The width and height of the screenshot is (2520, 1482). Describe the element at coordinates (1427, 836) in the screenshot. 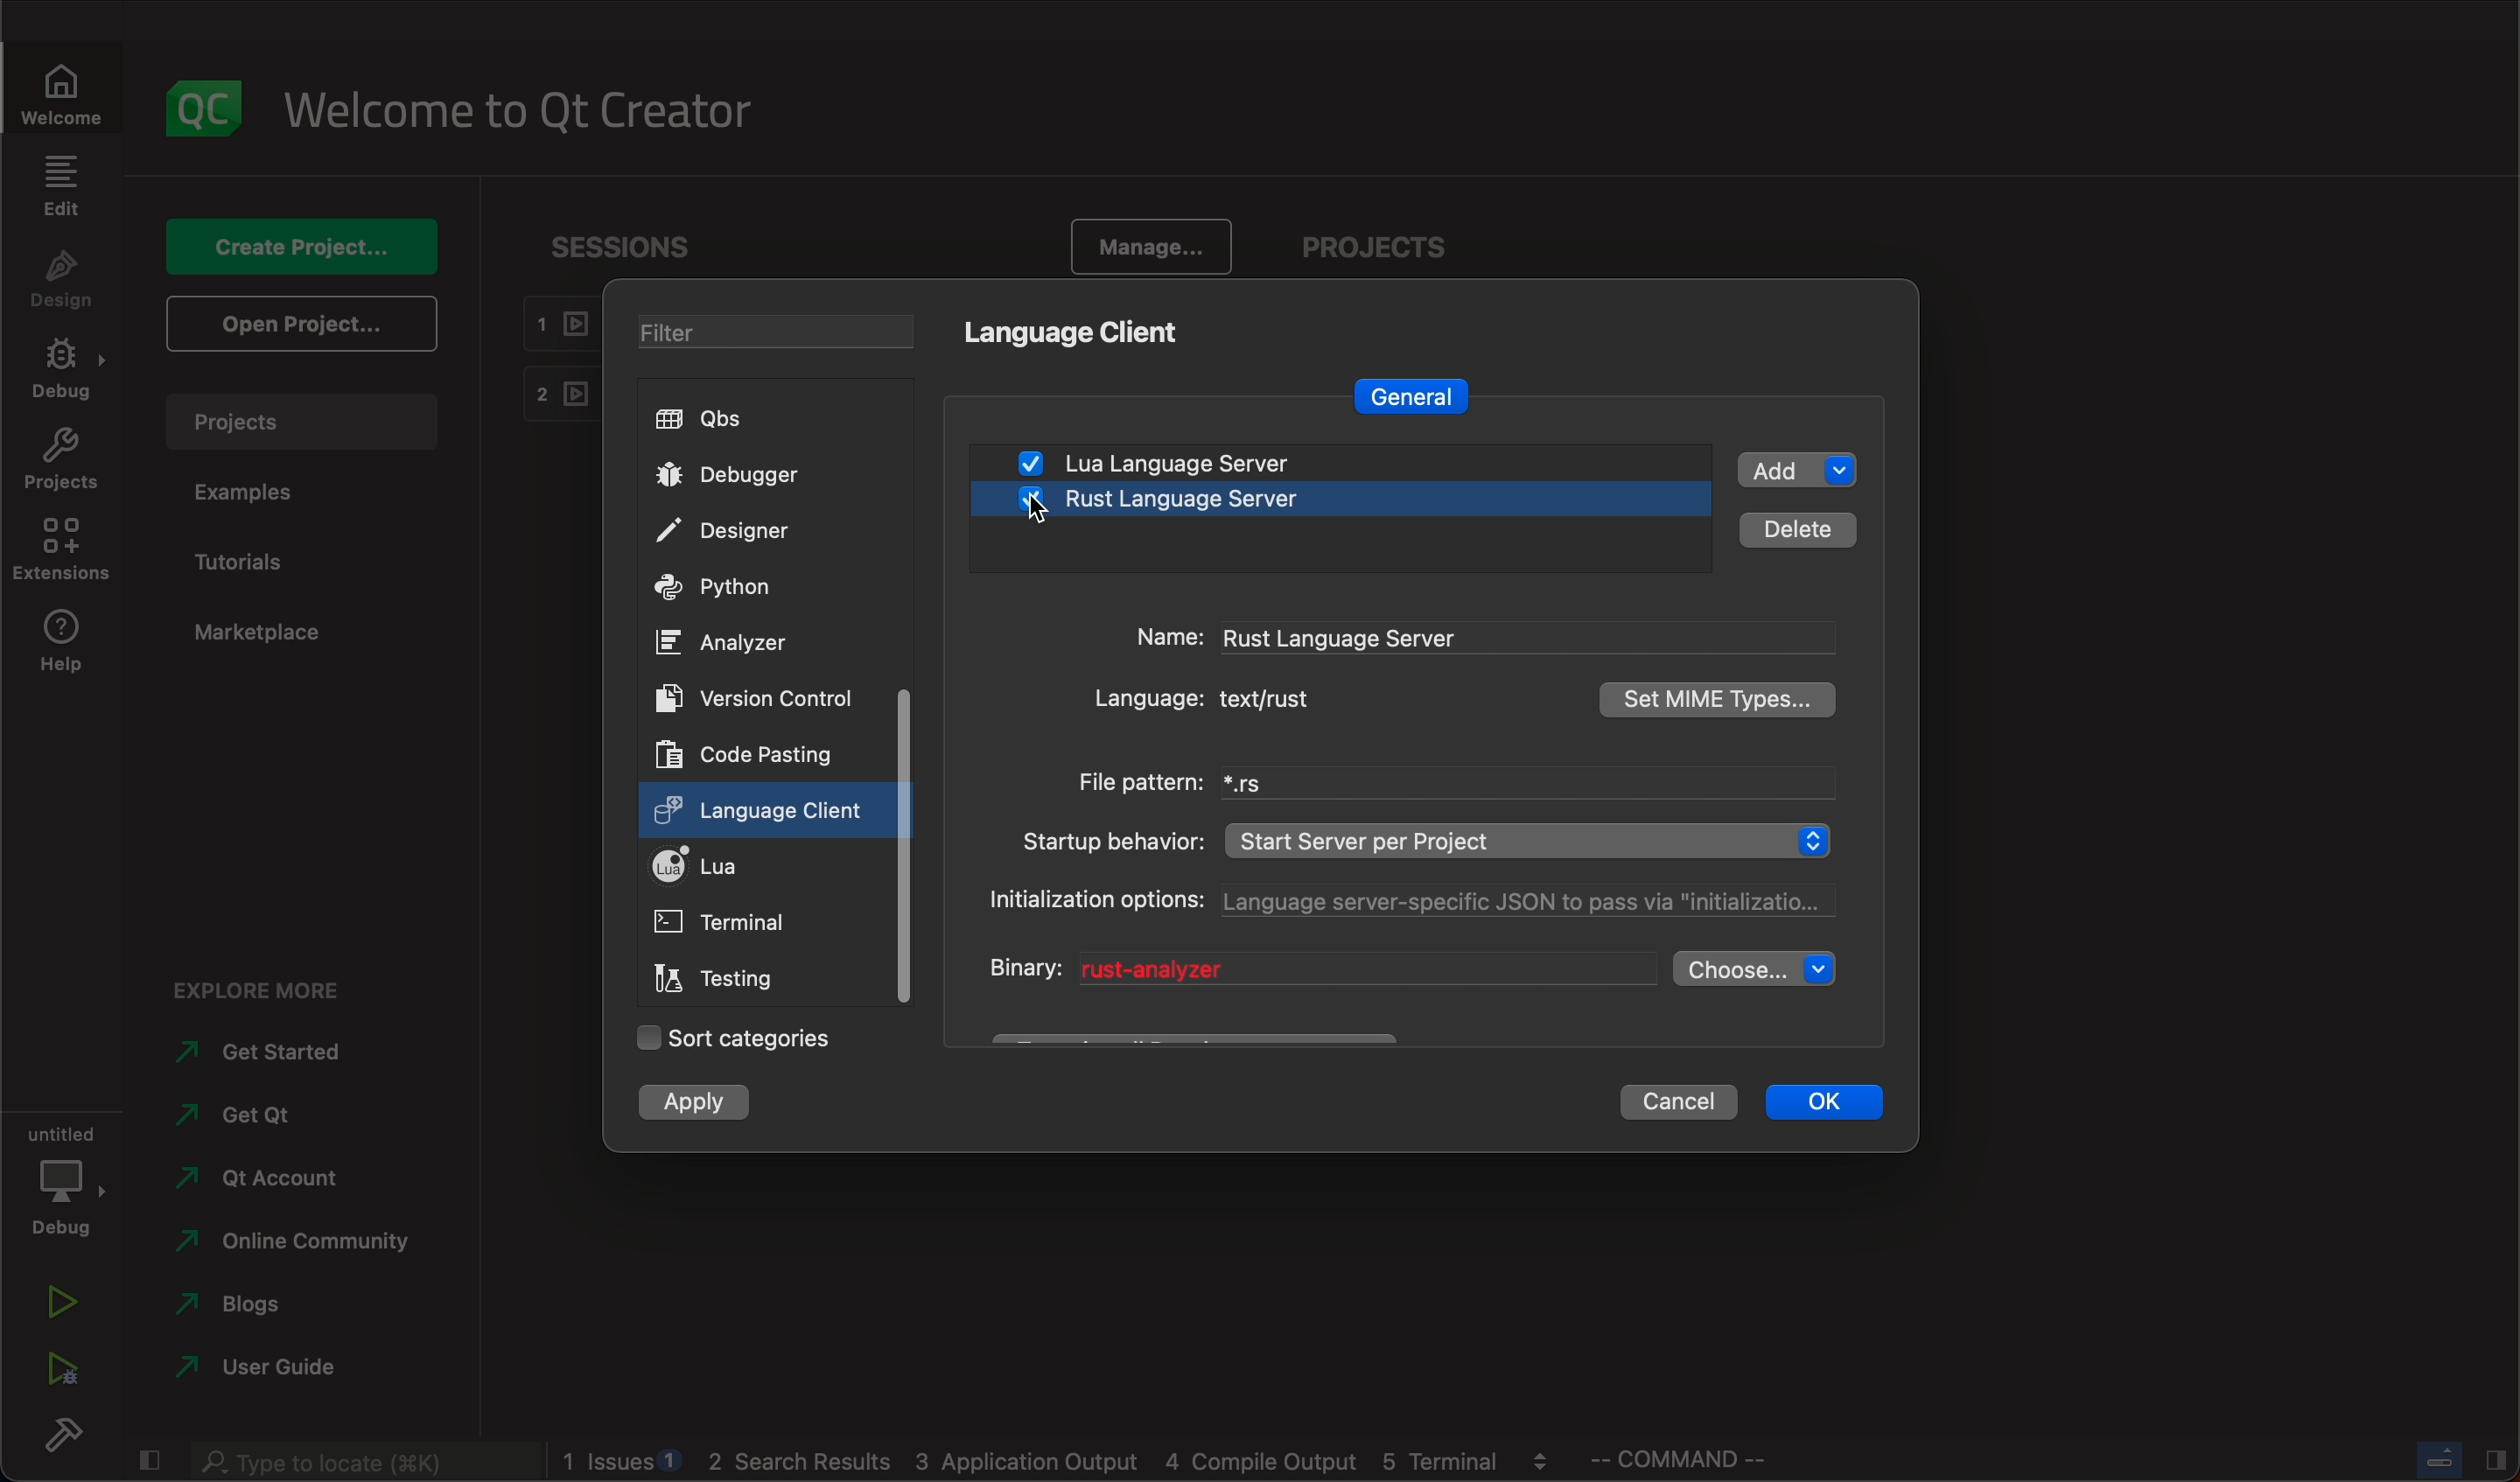

I see `startup` at that location.